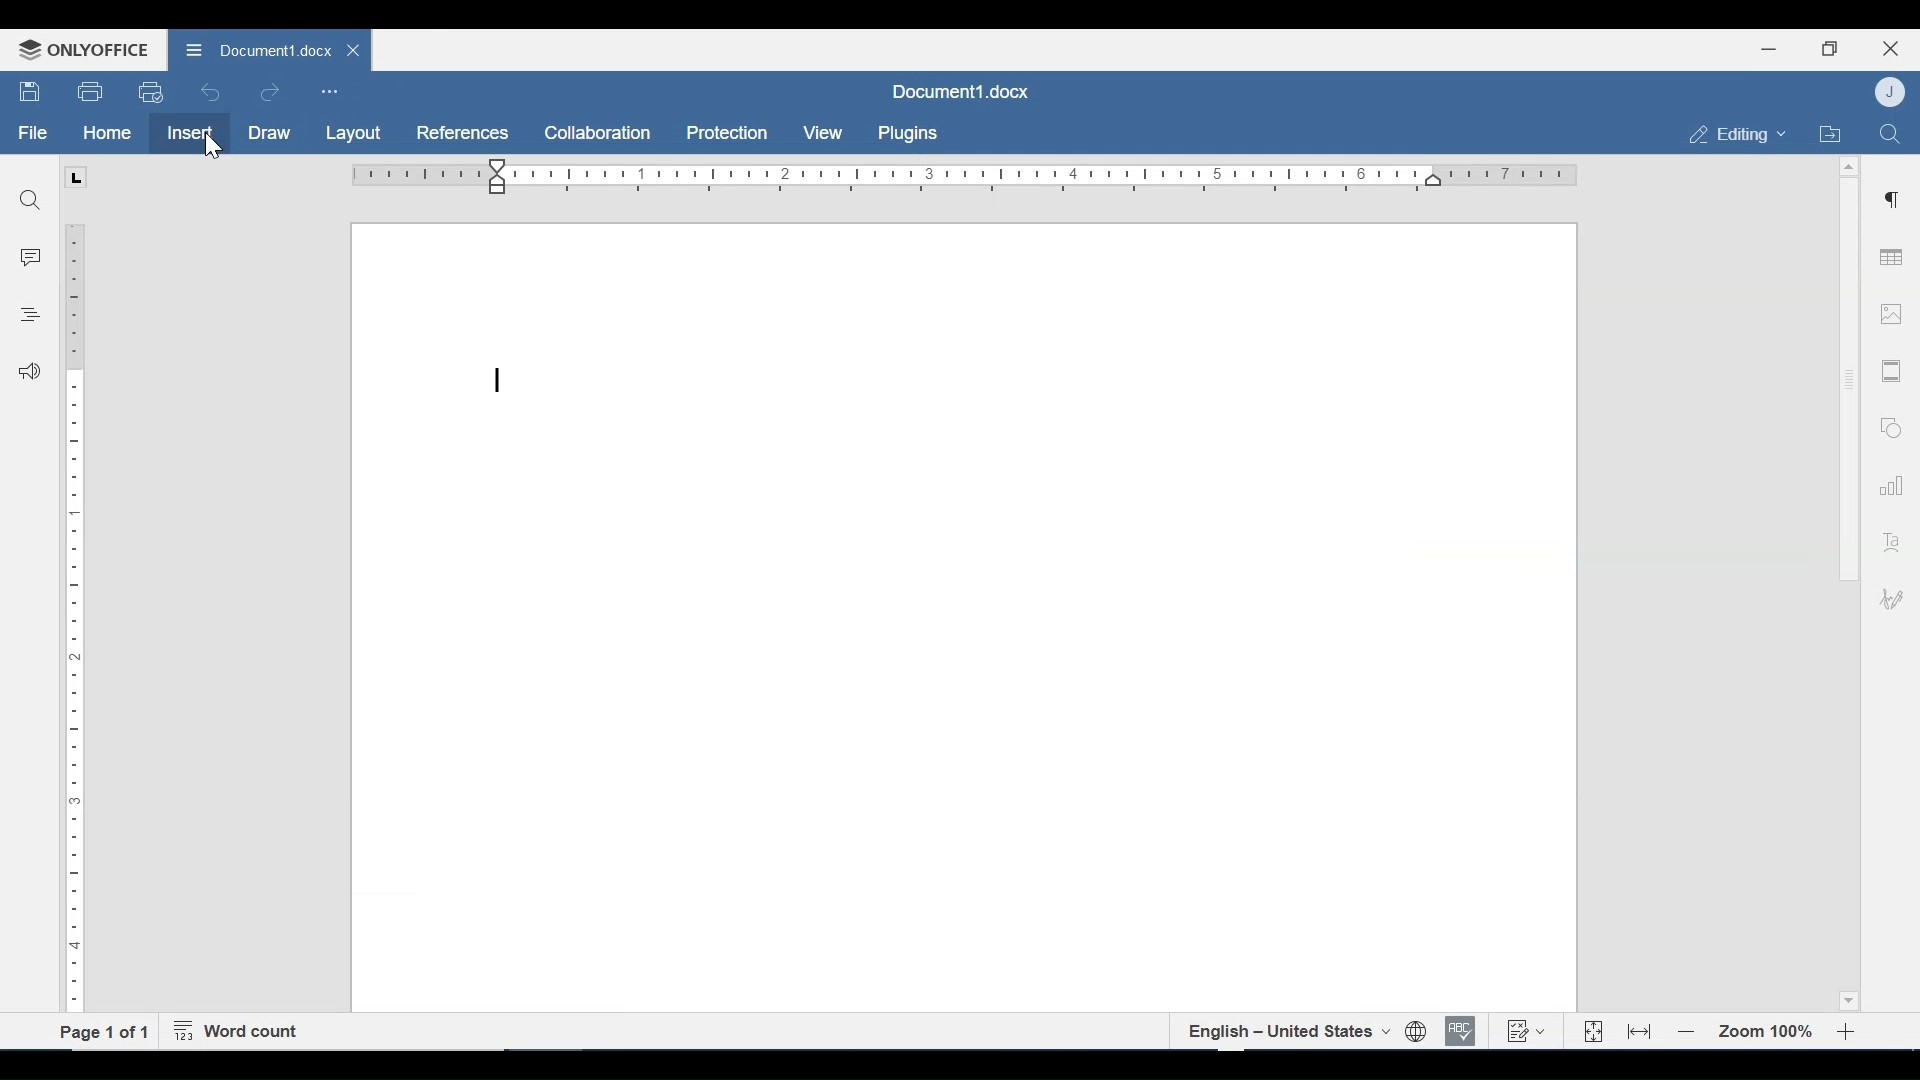 This screenshot has height=1080, width=1920. I want to click on Track Changes, so click(1525, 1030).